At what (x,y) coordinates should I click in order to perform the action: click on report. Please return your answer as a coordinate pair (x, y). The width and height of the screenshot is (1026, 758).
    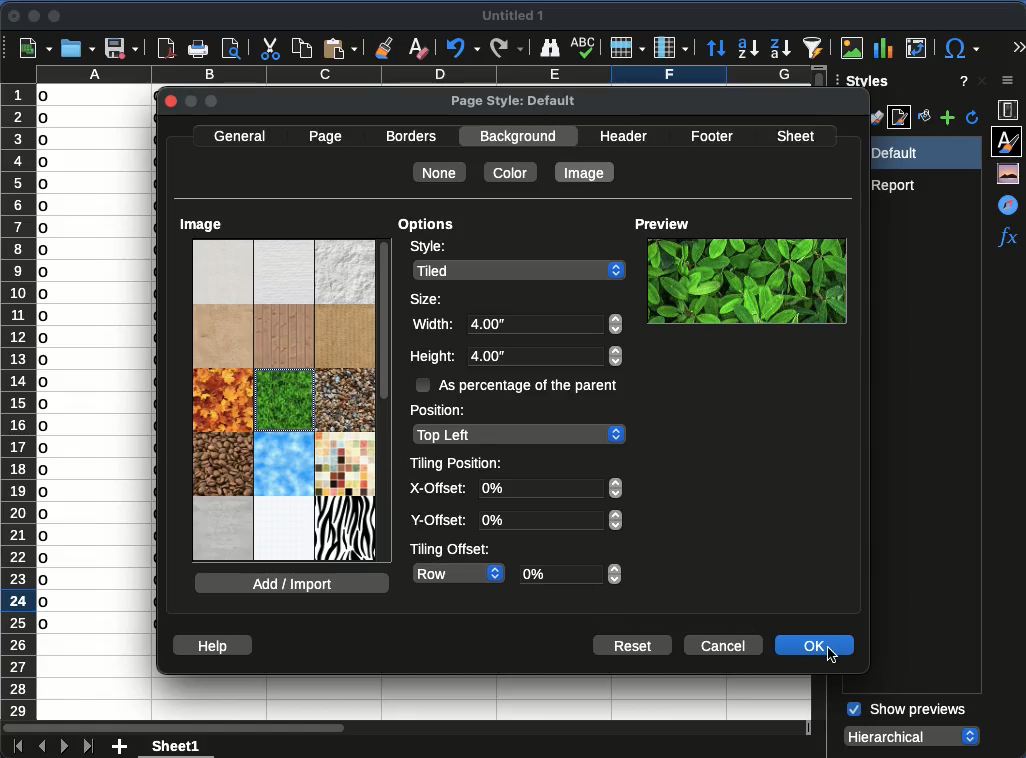
    Looking at the image, I should click on (898, 185).